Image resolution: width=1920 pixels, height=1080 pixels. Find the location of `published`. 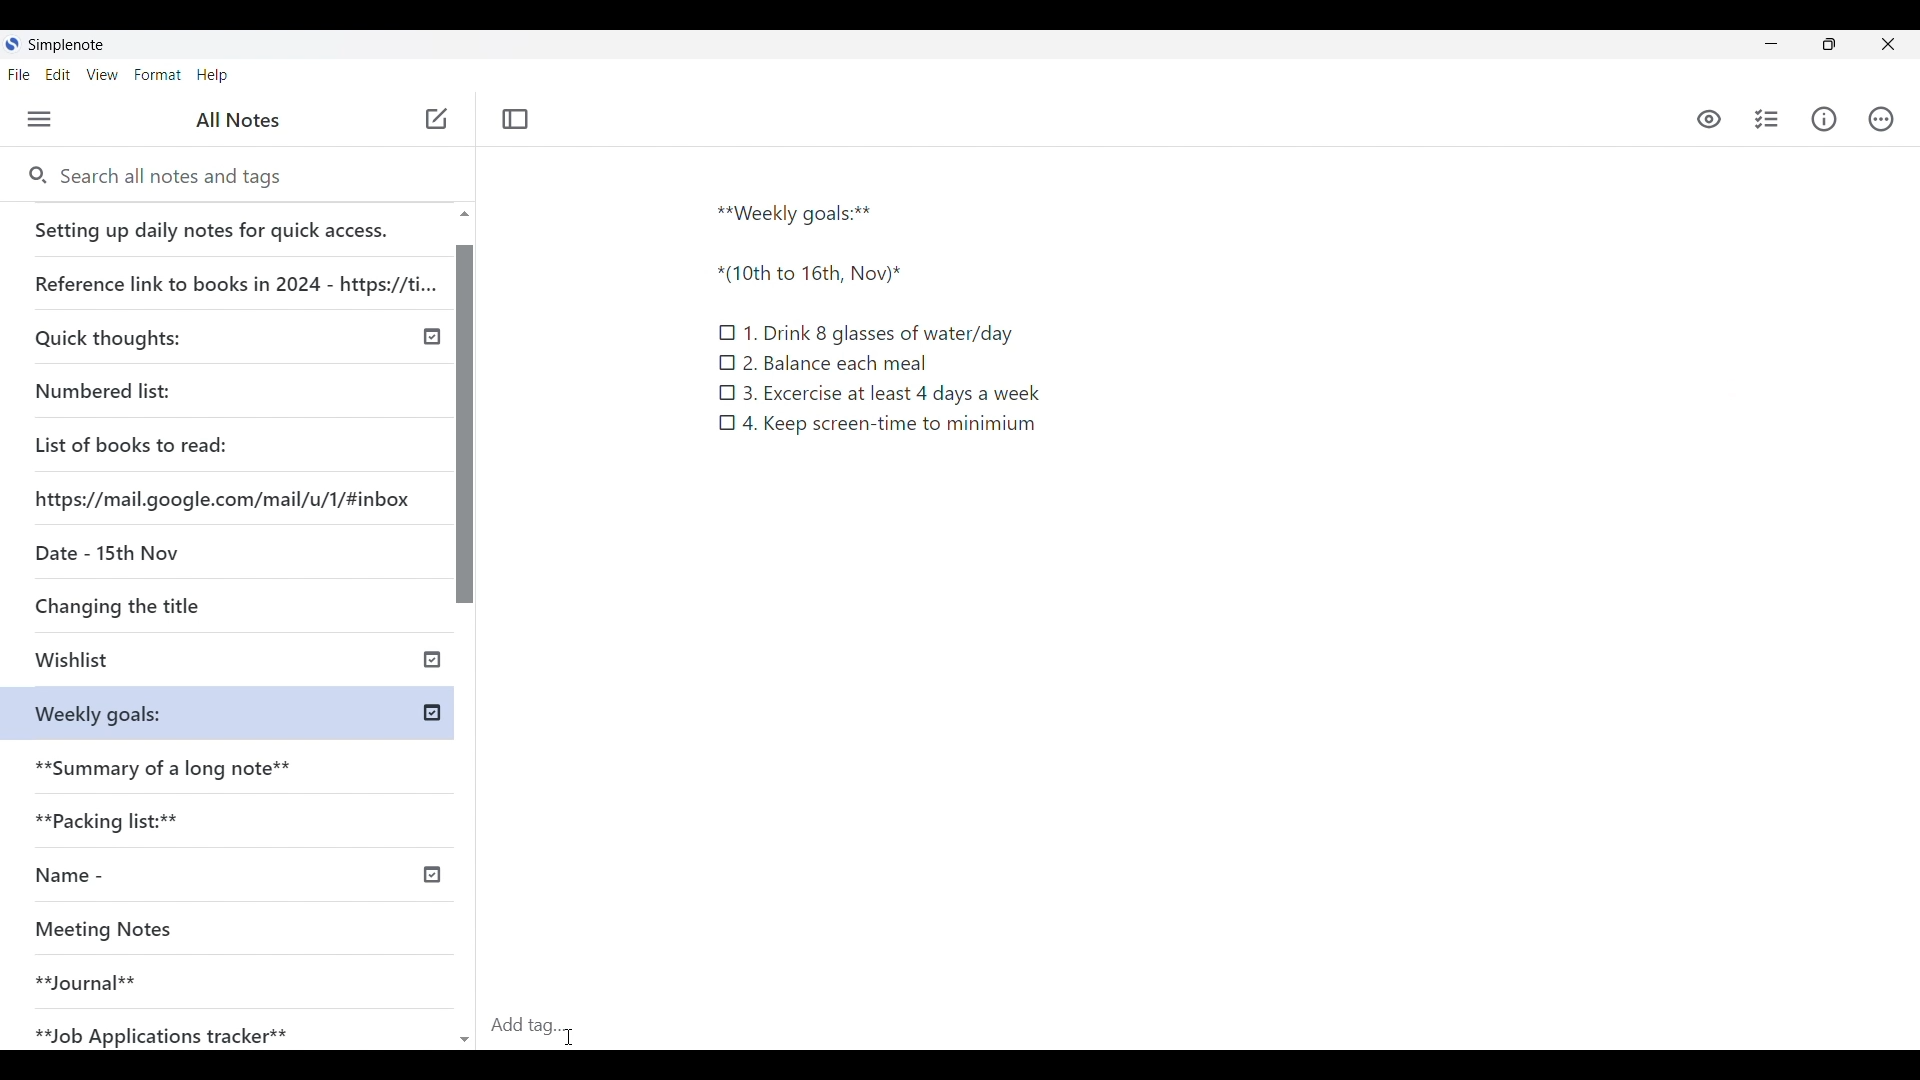

published is located at coordinates (430, 875).